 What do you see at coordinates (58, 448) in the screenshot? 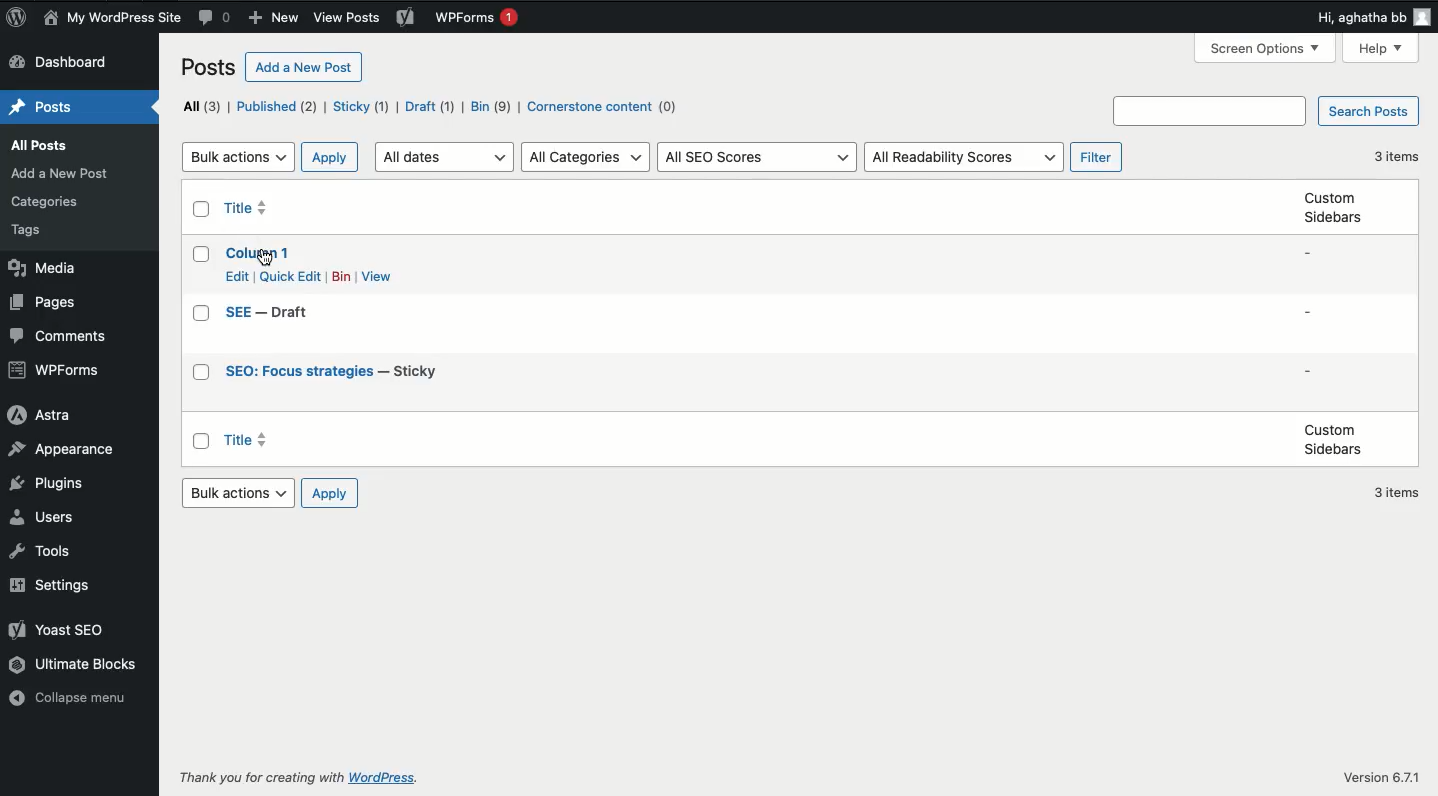
I see `Appearance` at bounding box center [58, 448].